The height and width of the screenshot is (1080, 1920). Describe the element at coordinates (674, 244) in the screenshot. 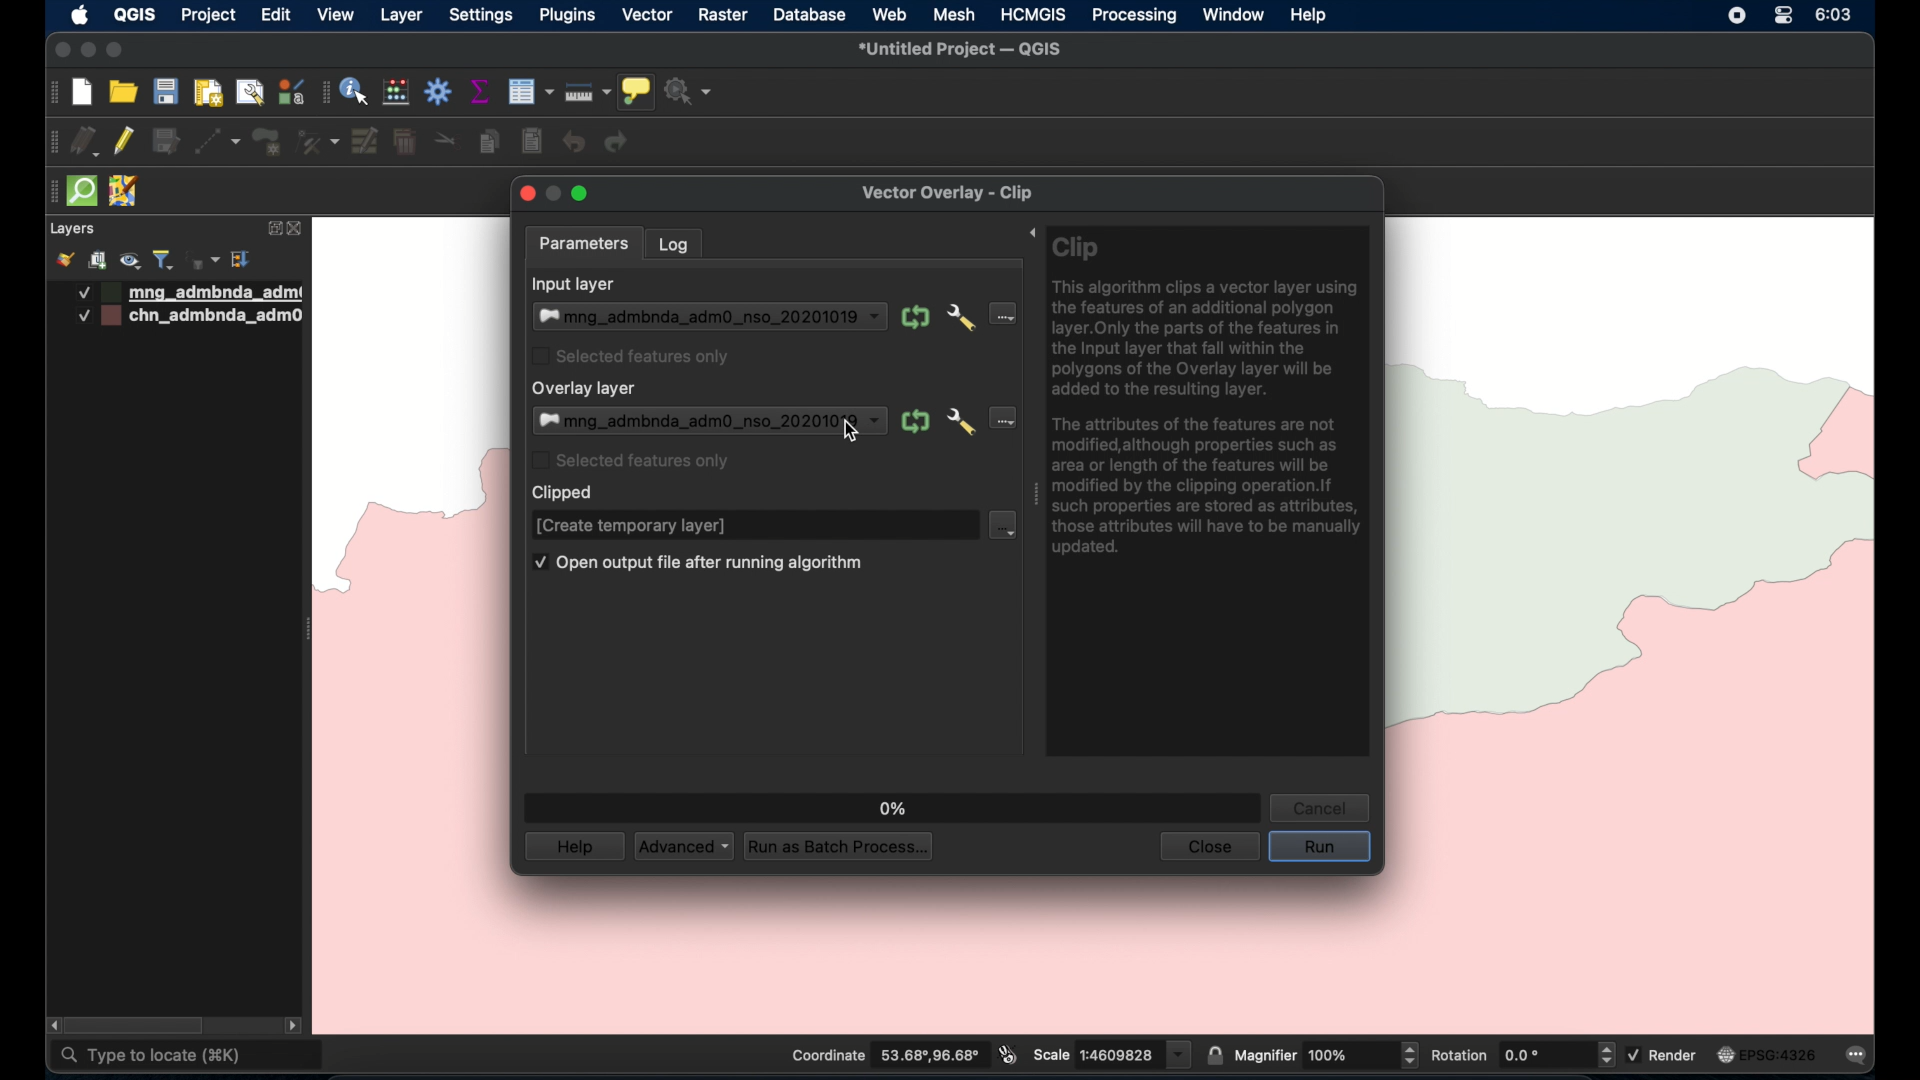

I see `log` at that location.